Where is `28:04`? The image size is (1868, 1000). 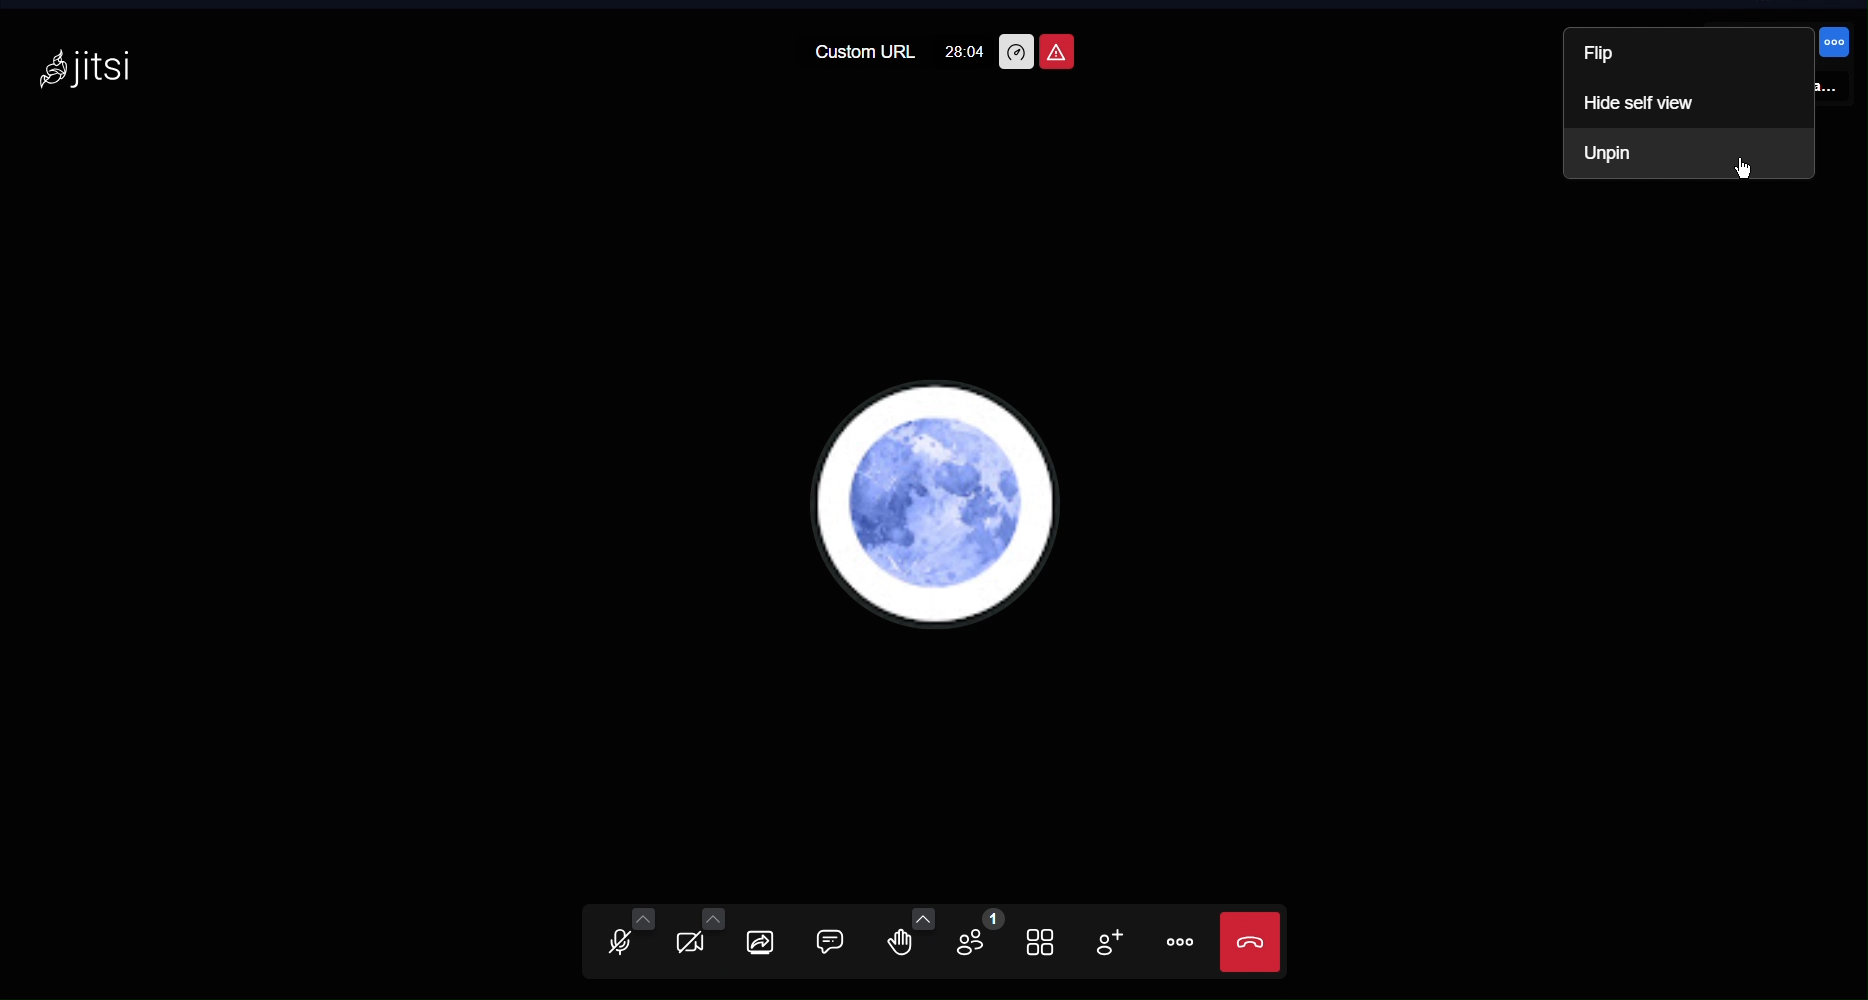 28:04 is located at coordinates (966, 52).